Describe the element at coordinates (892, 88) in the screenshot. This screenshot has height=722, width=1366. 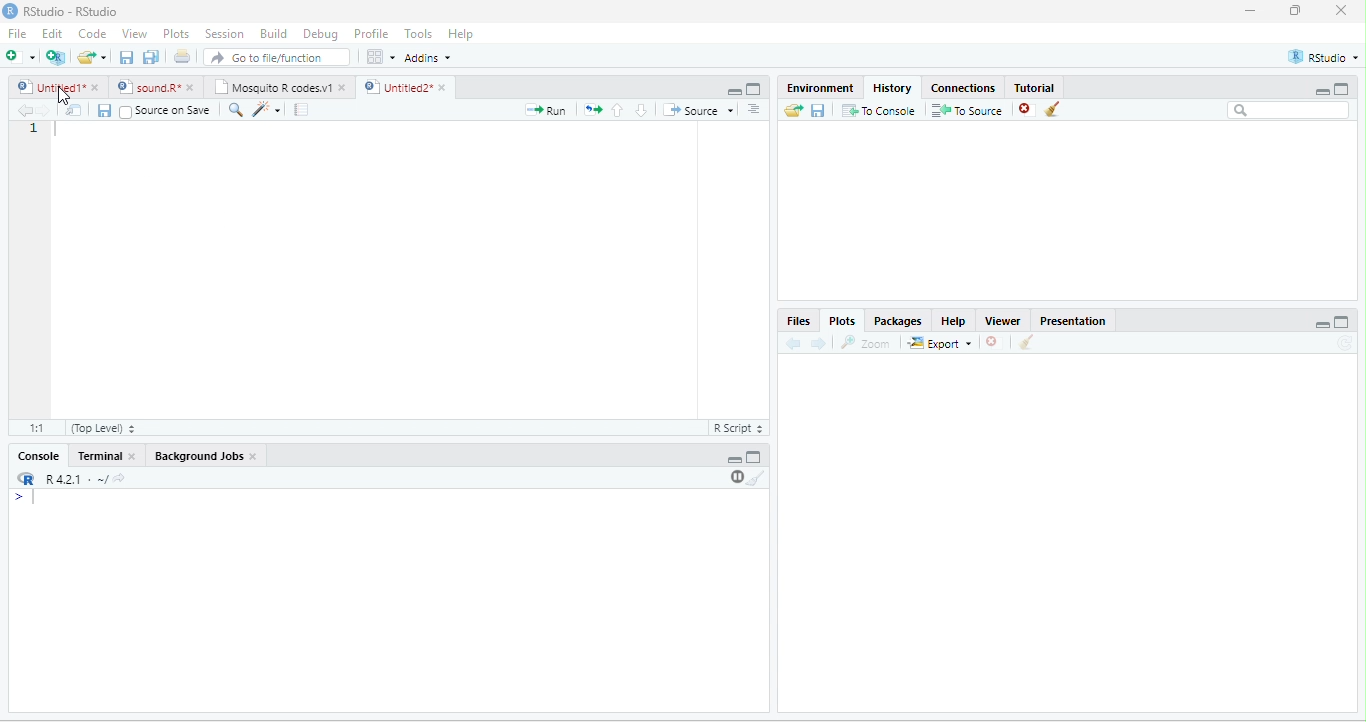
I see `History` at that location.